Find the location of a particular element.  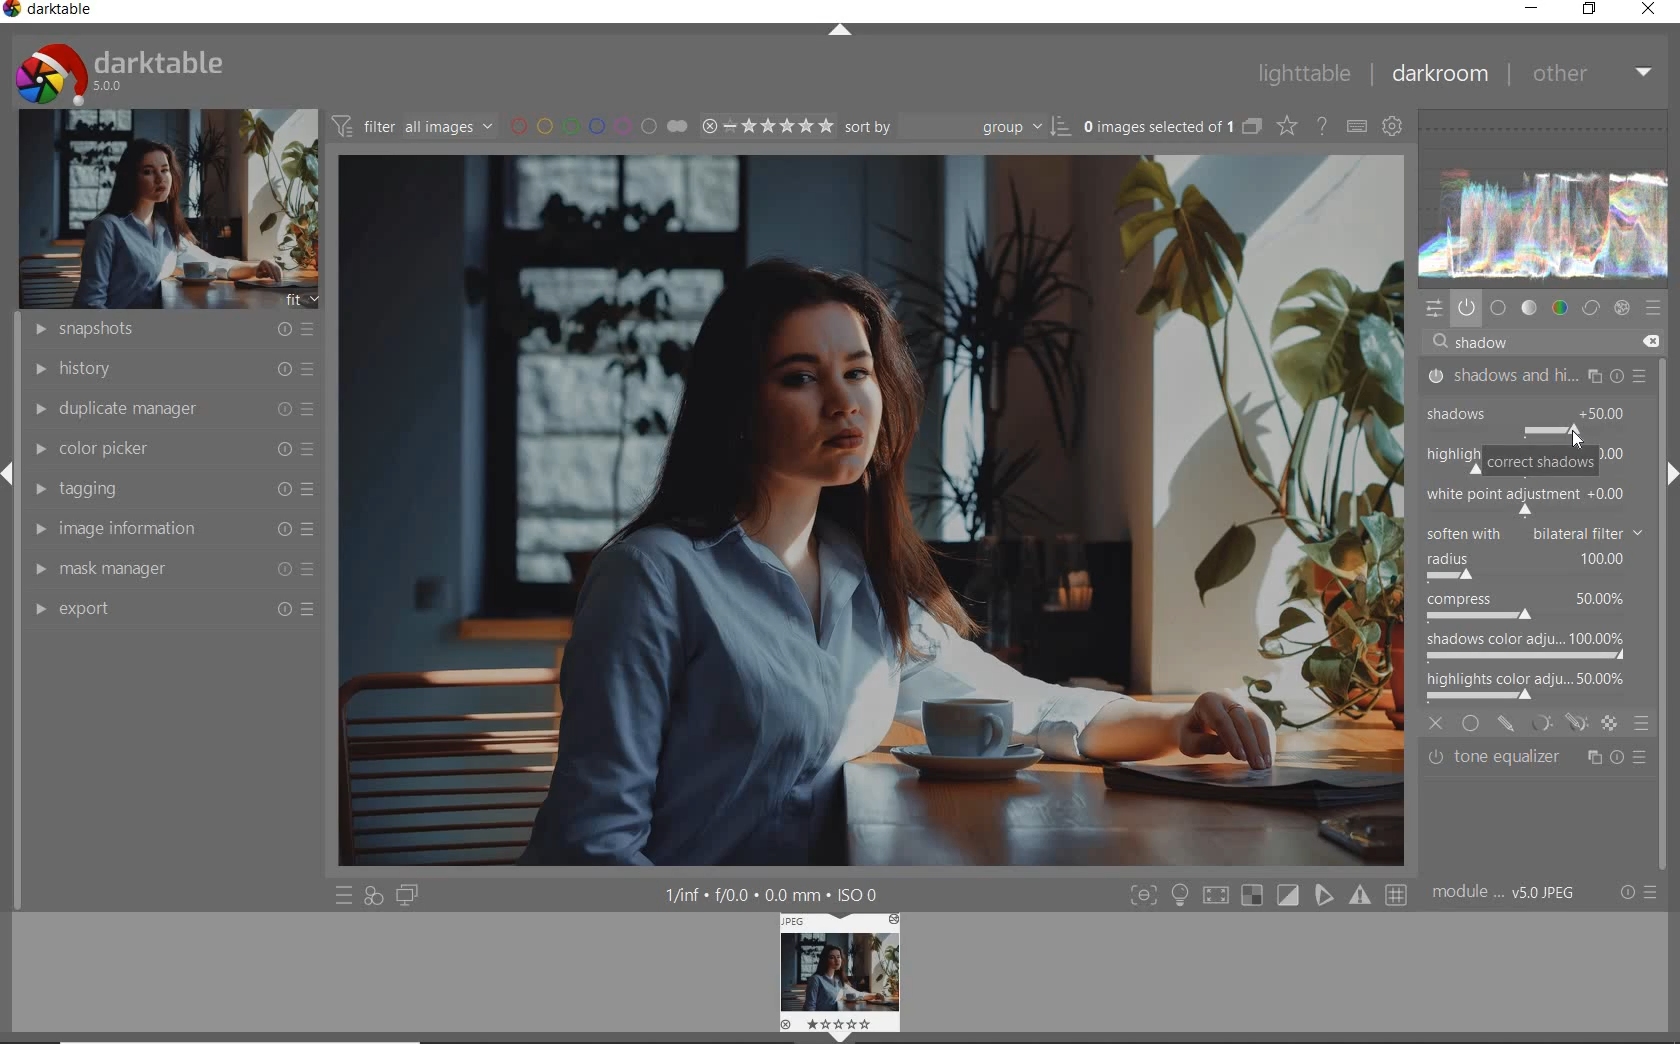

shadows color adjustment is located at coordinates (1526, 644).